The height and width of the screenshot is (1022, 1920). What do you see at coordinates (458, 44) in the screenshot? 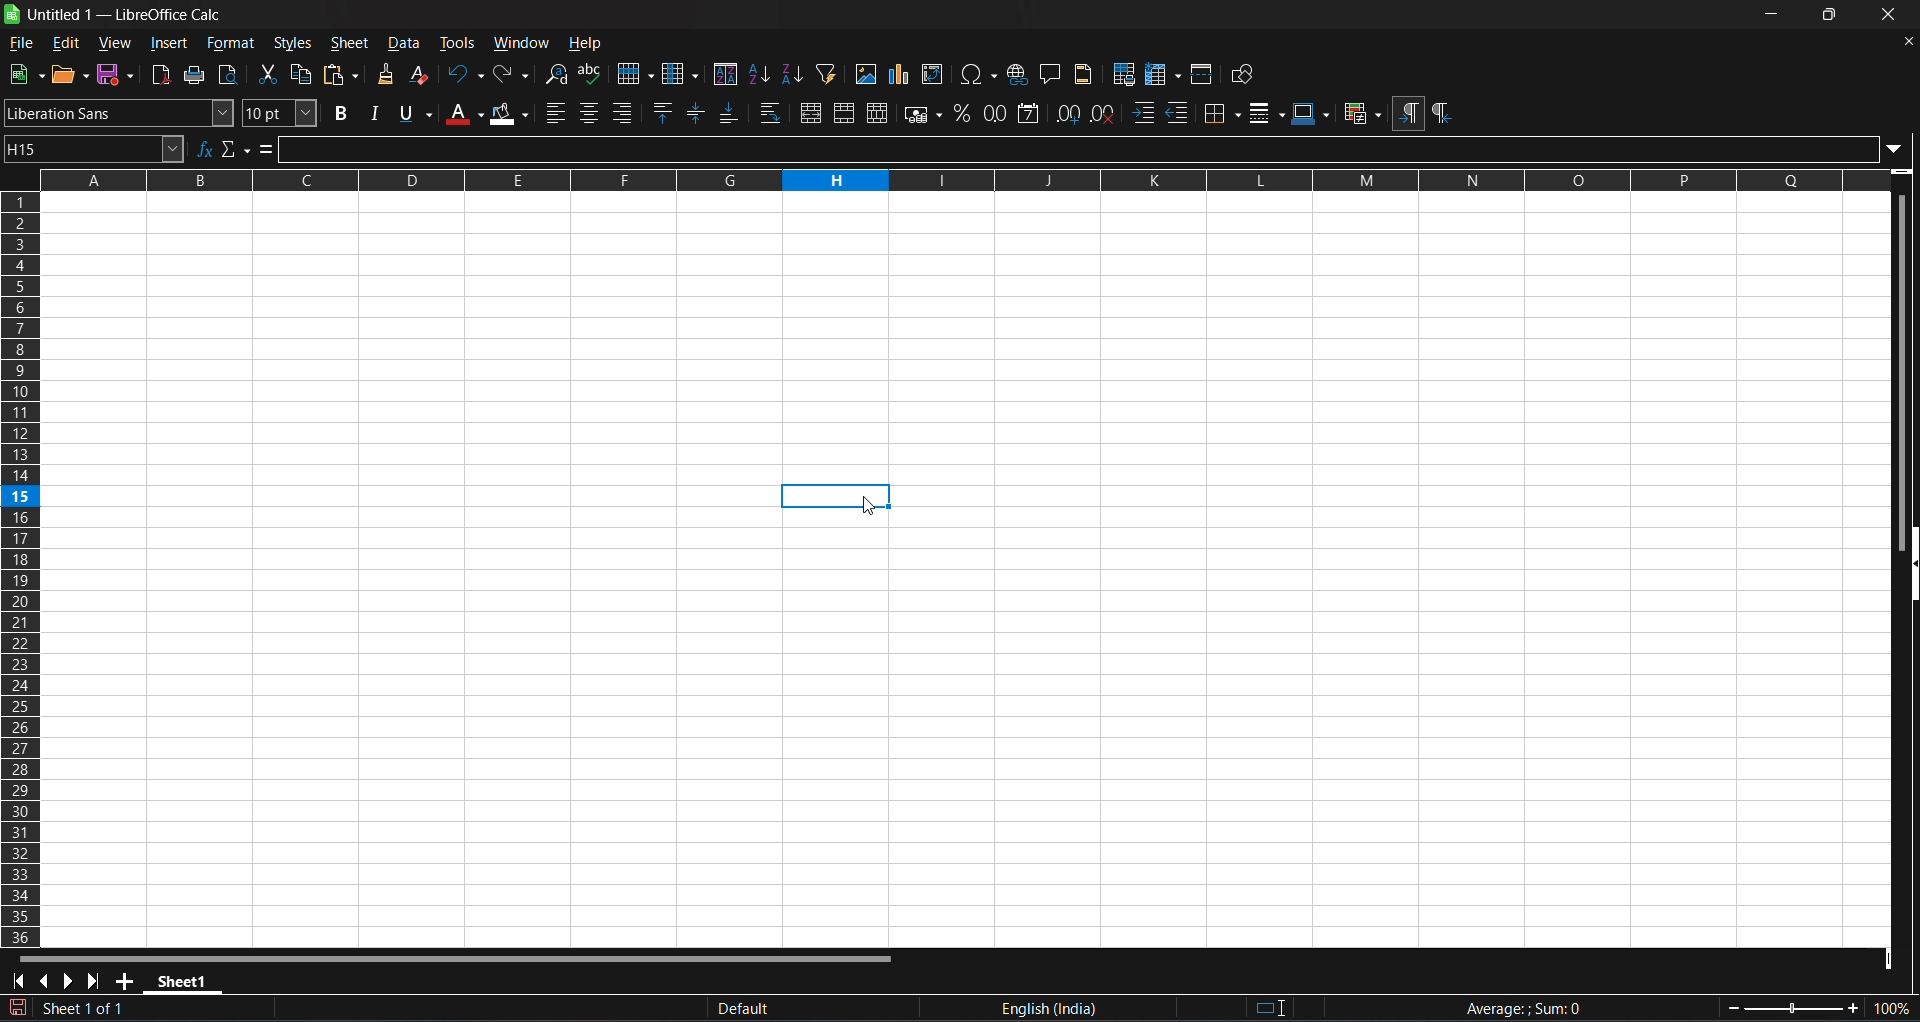
I see `tools` at bounding box center [458, 44].